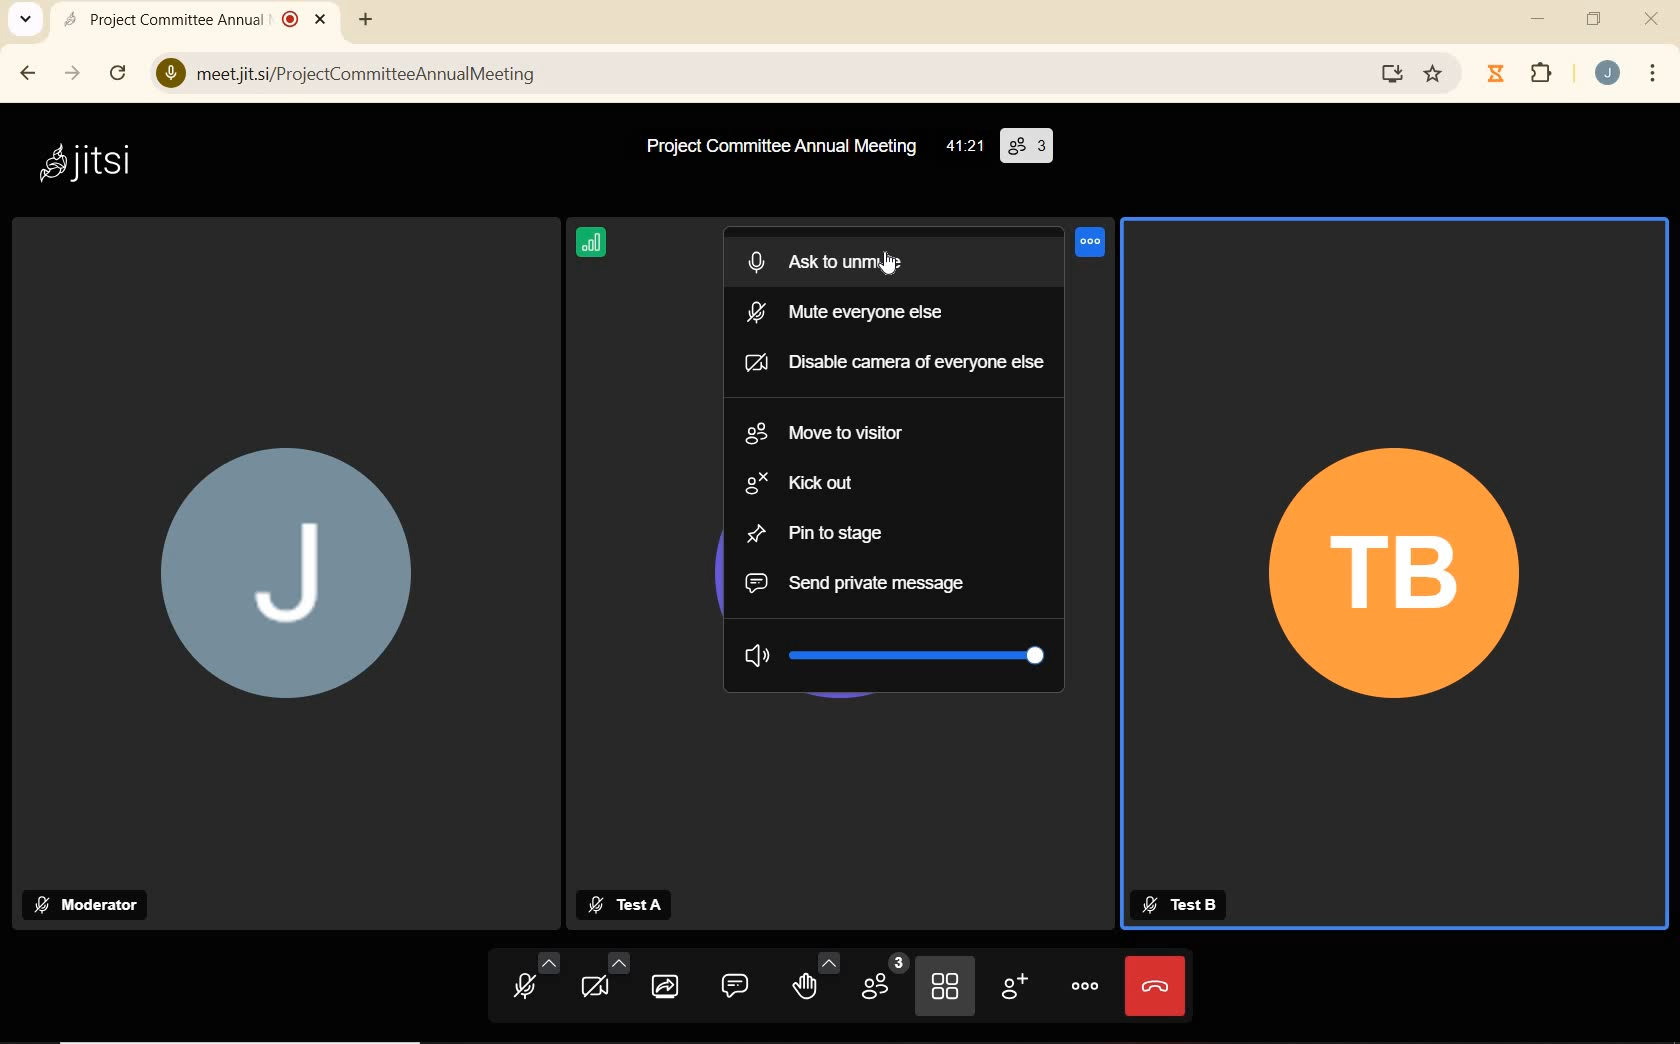  Describe the element at coordinates (1607, 75) in the screenshot. I see `ACCOUNT` at that location.